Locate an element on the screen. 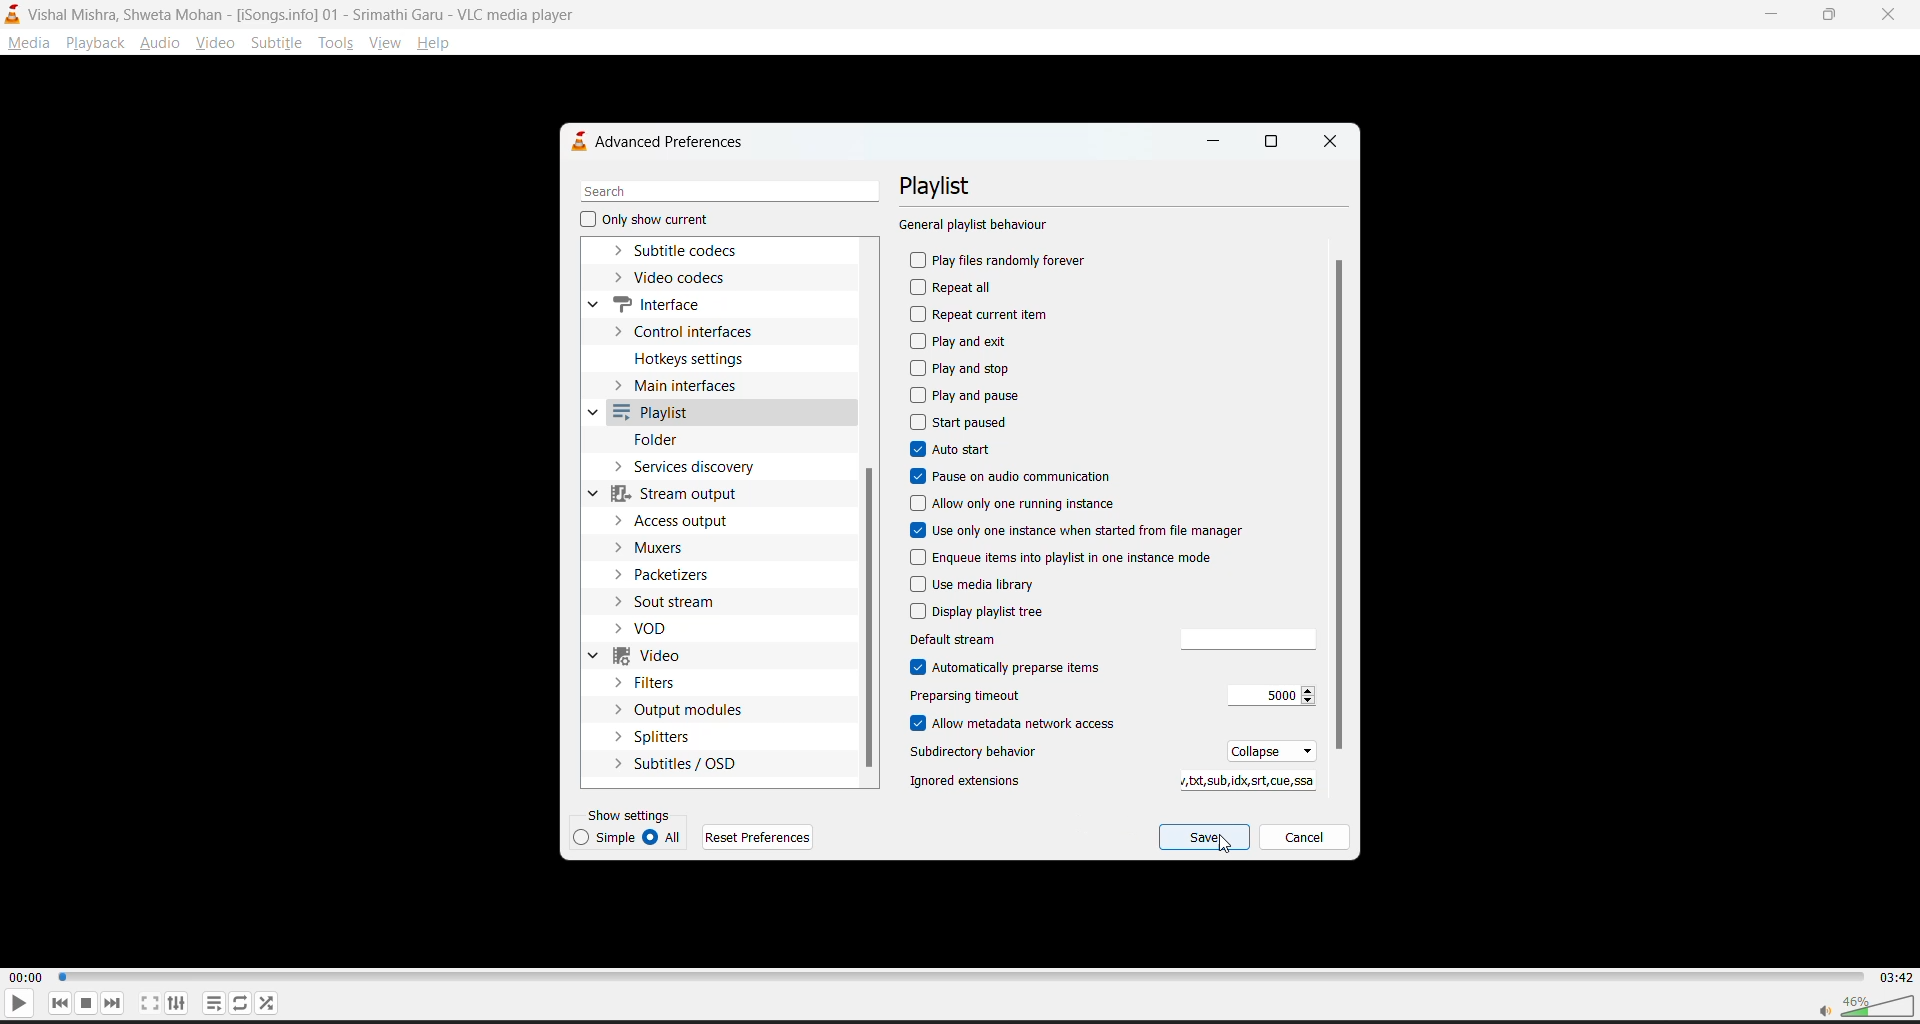  services dictionary is located at coordinates (702, 469).